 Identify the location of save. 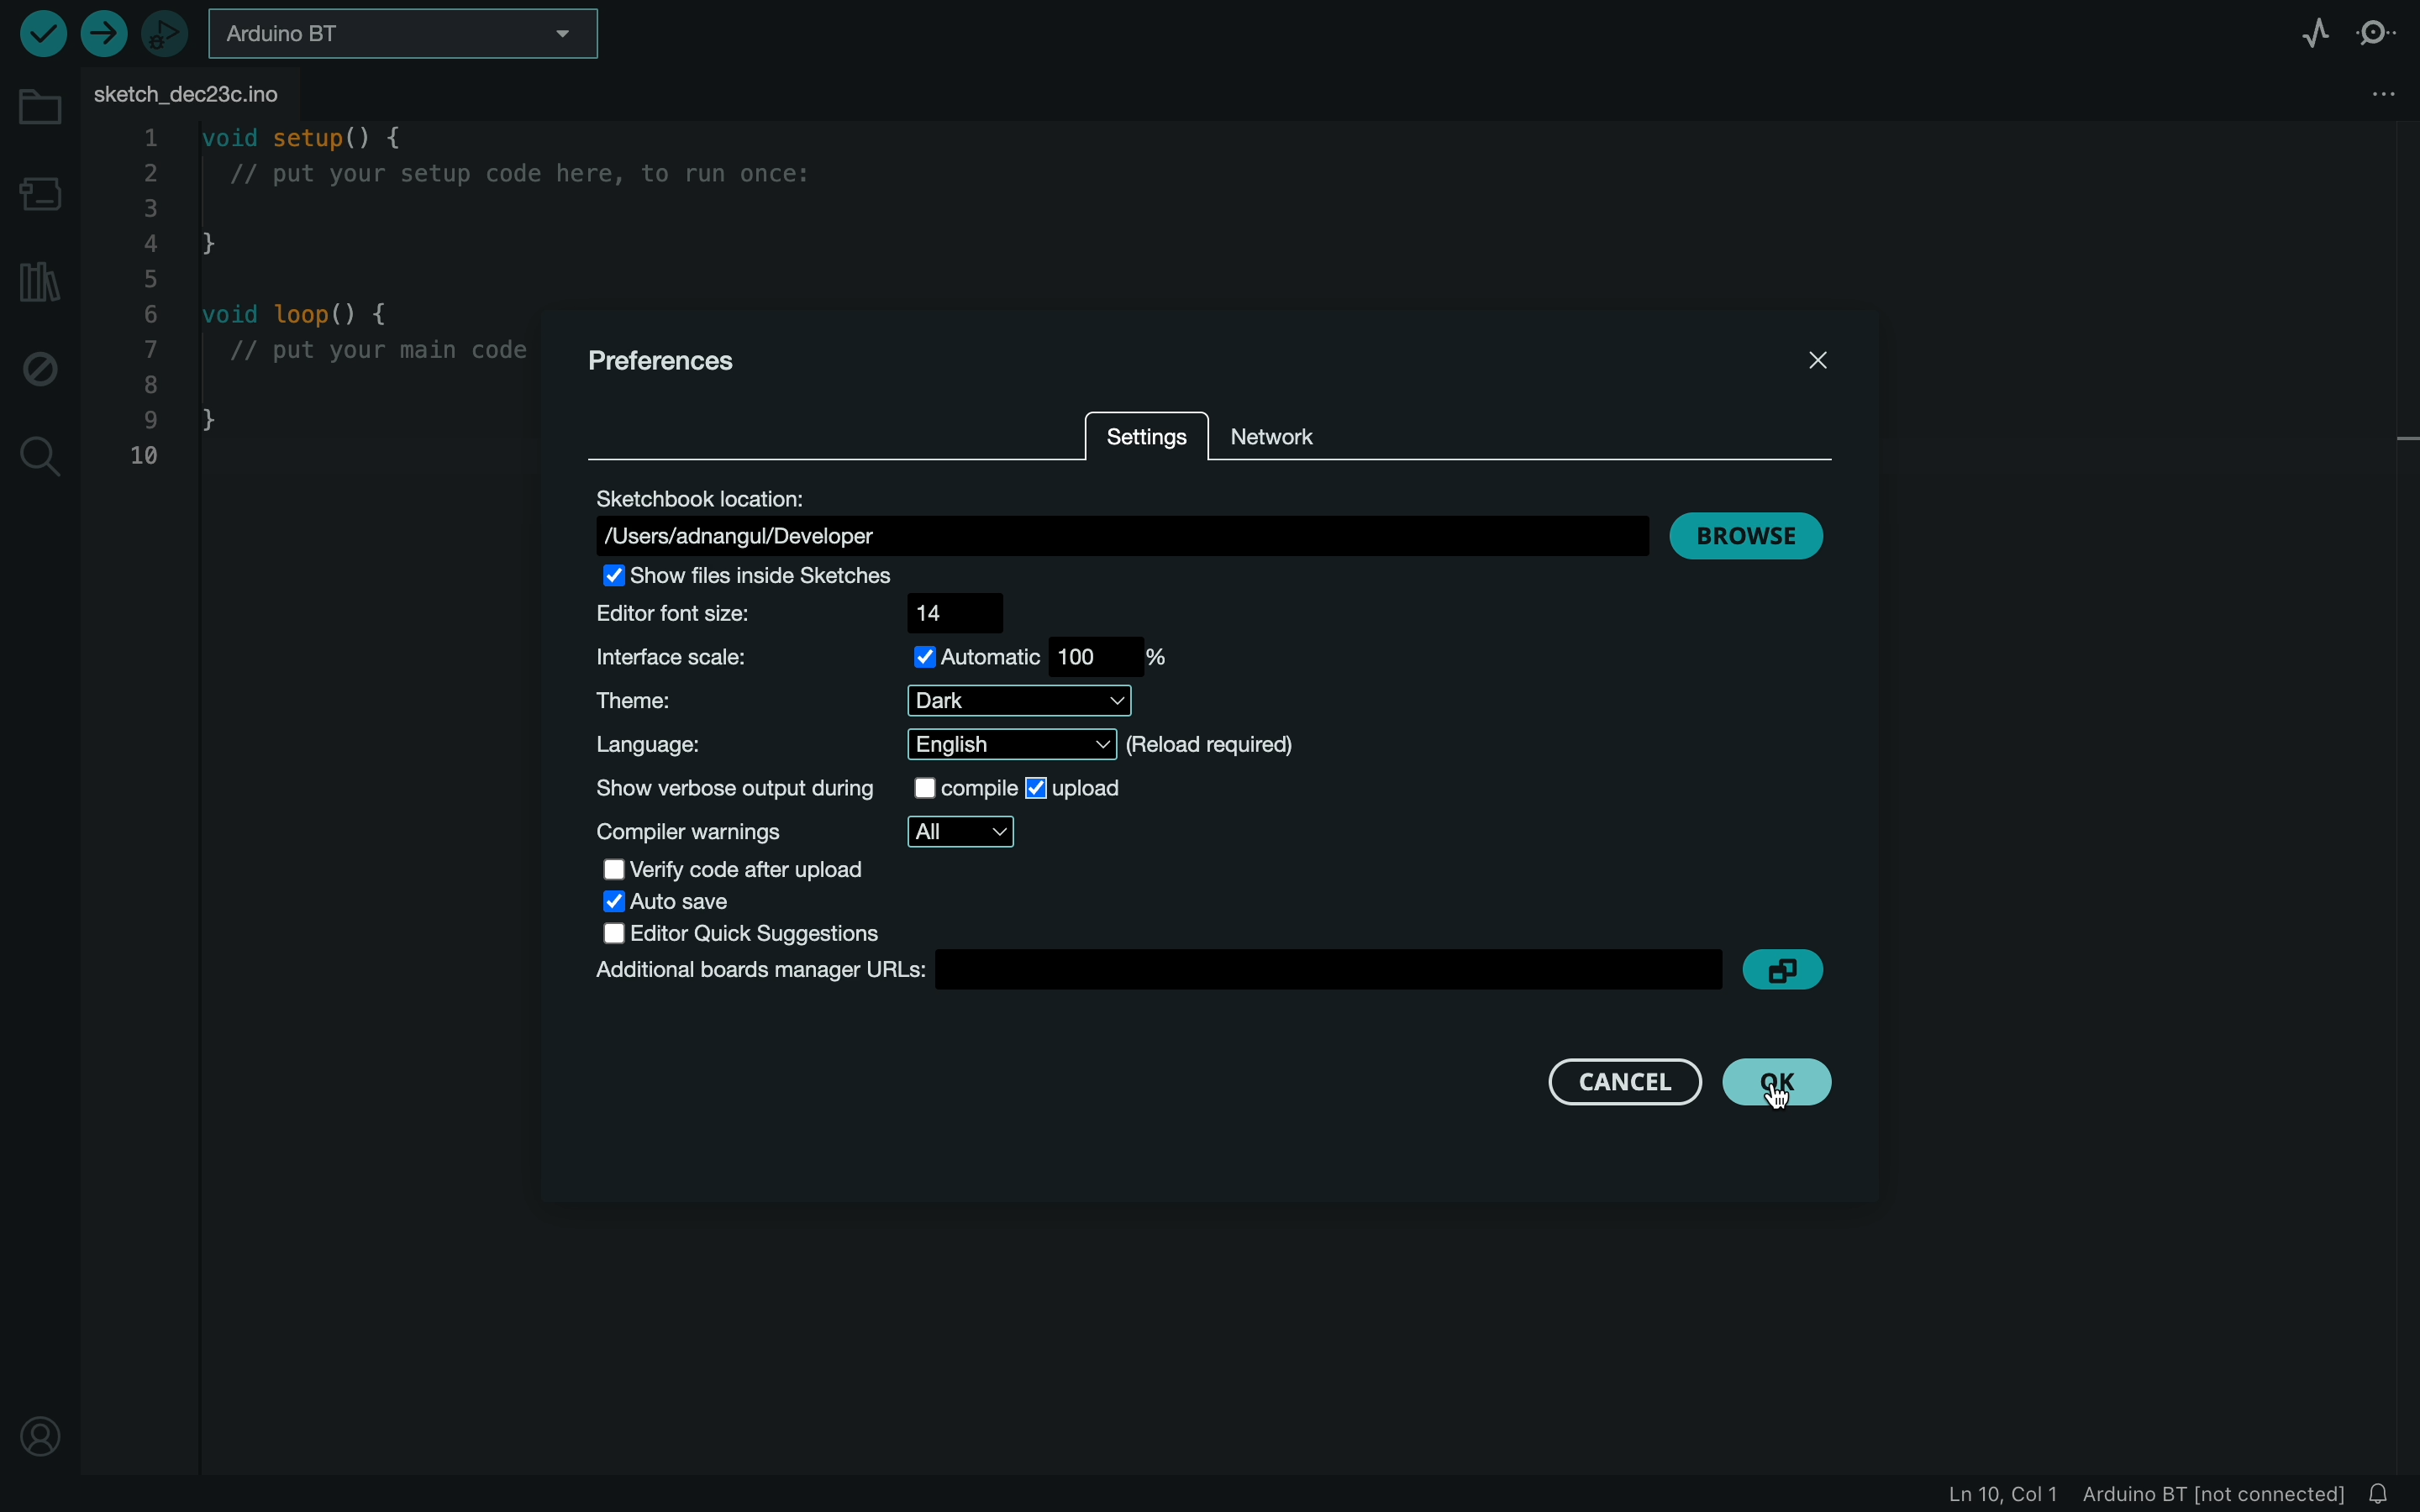
(669, 900).